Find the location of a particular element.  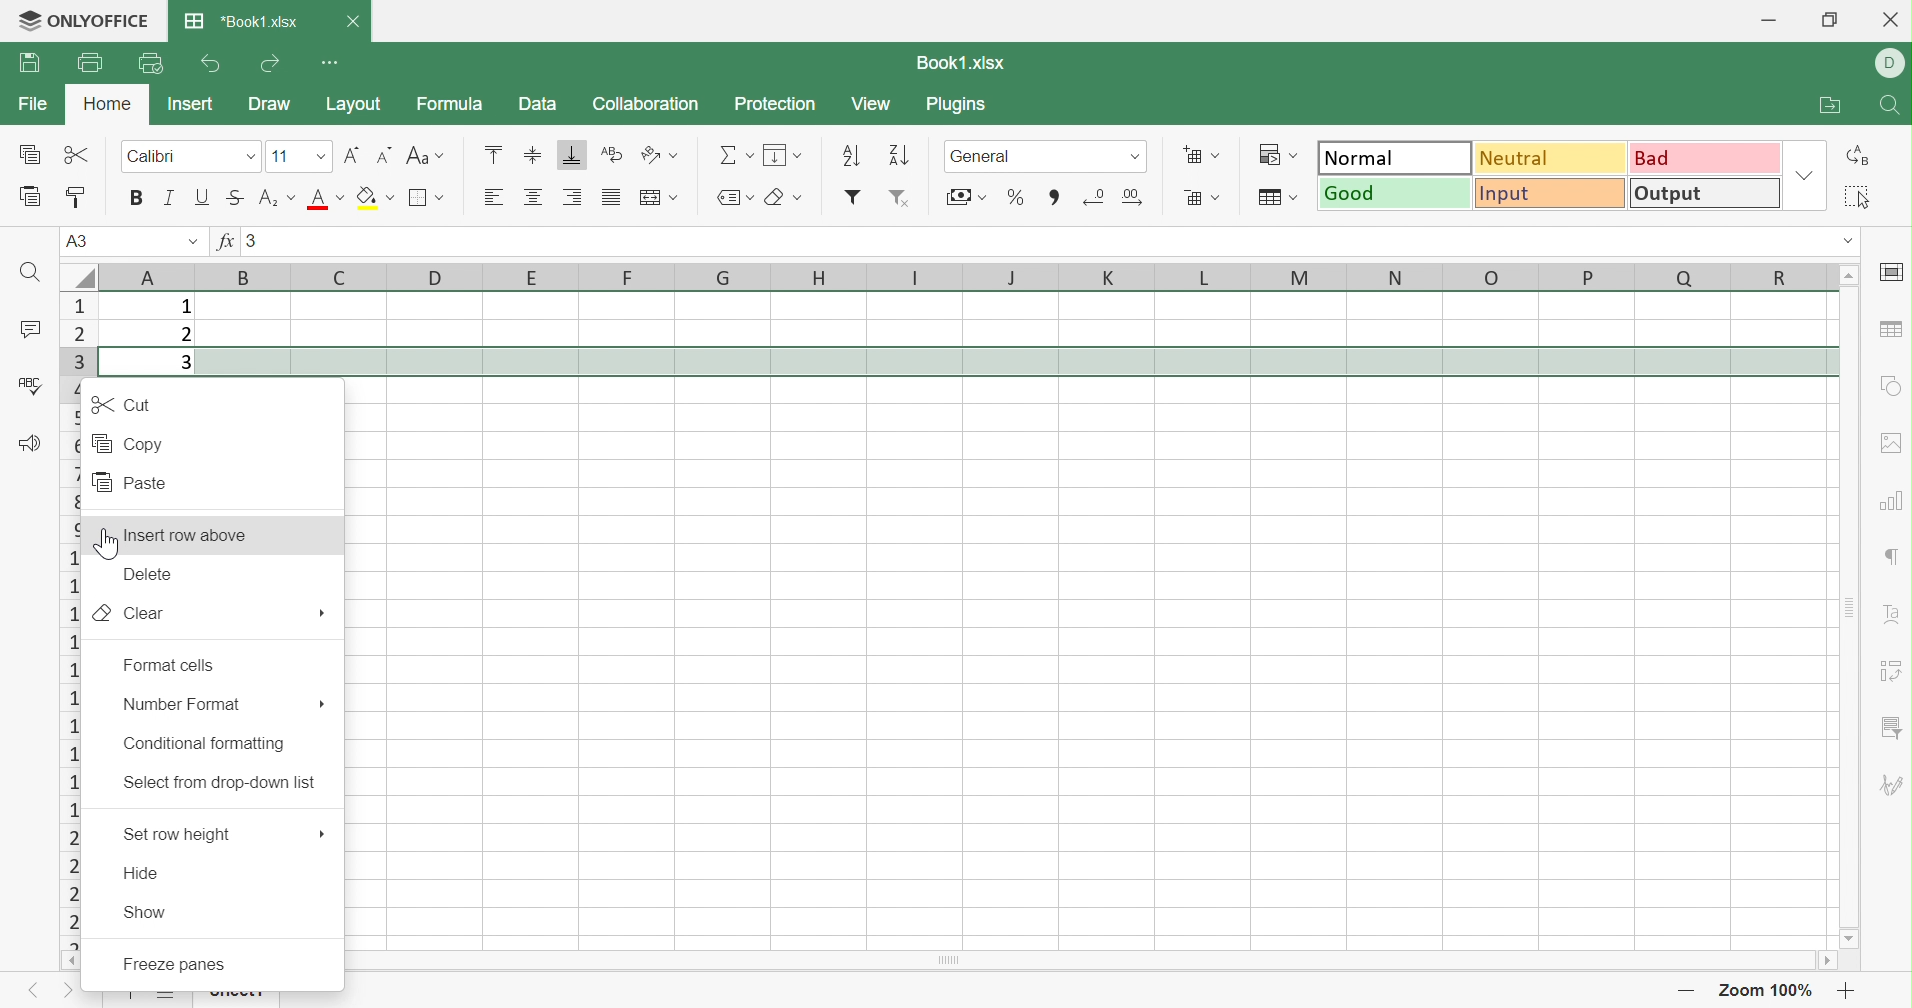

Format as table template is located at coordinates (1268, 194).